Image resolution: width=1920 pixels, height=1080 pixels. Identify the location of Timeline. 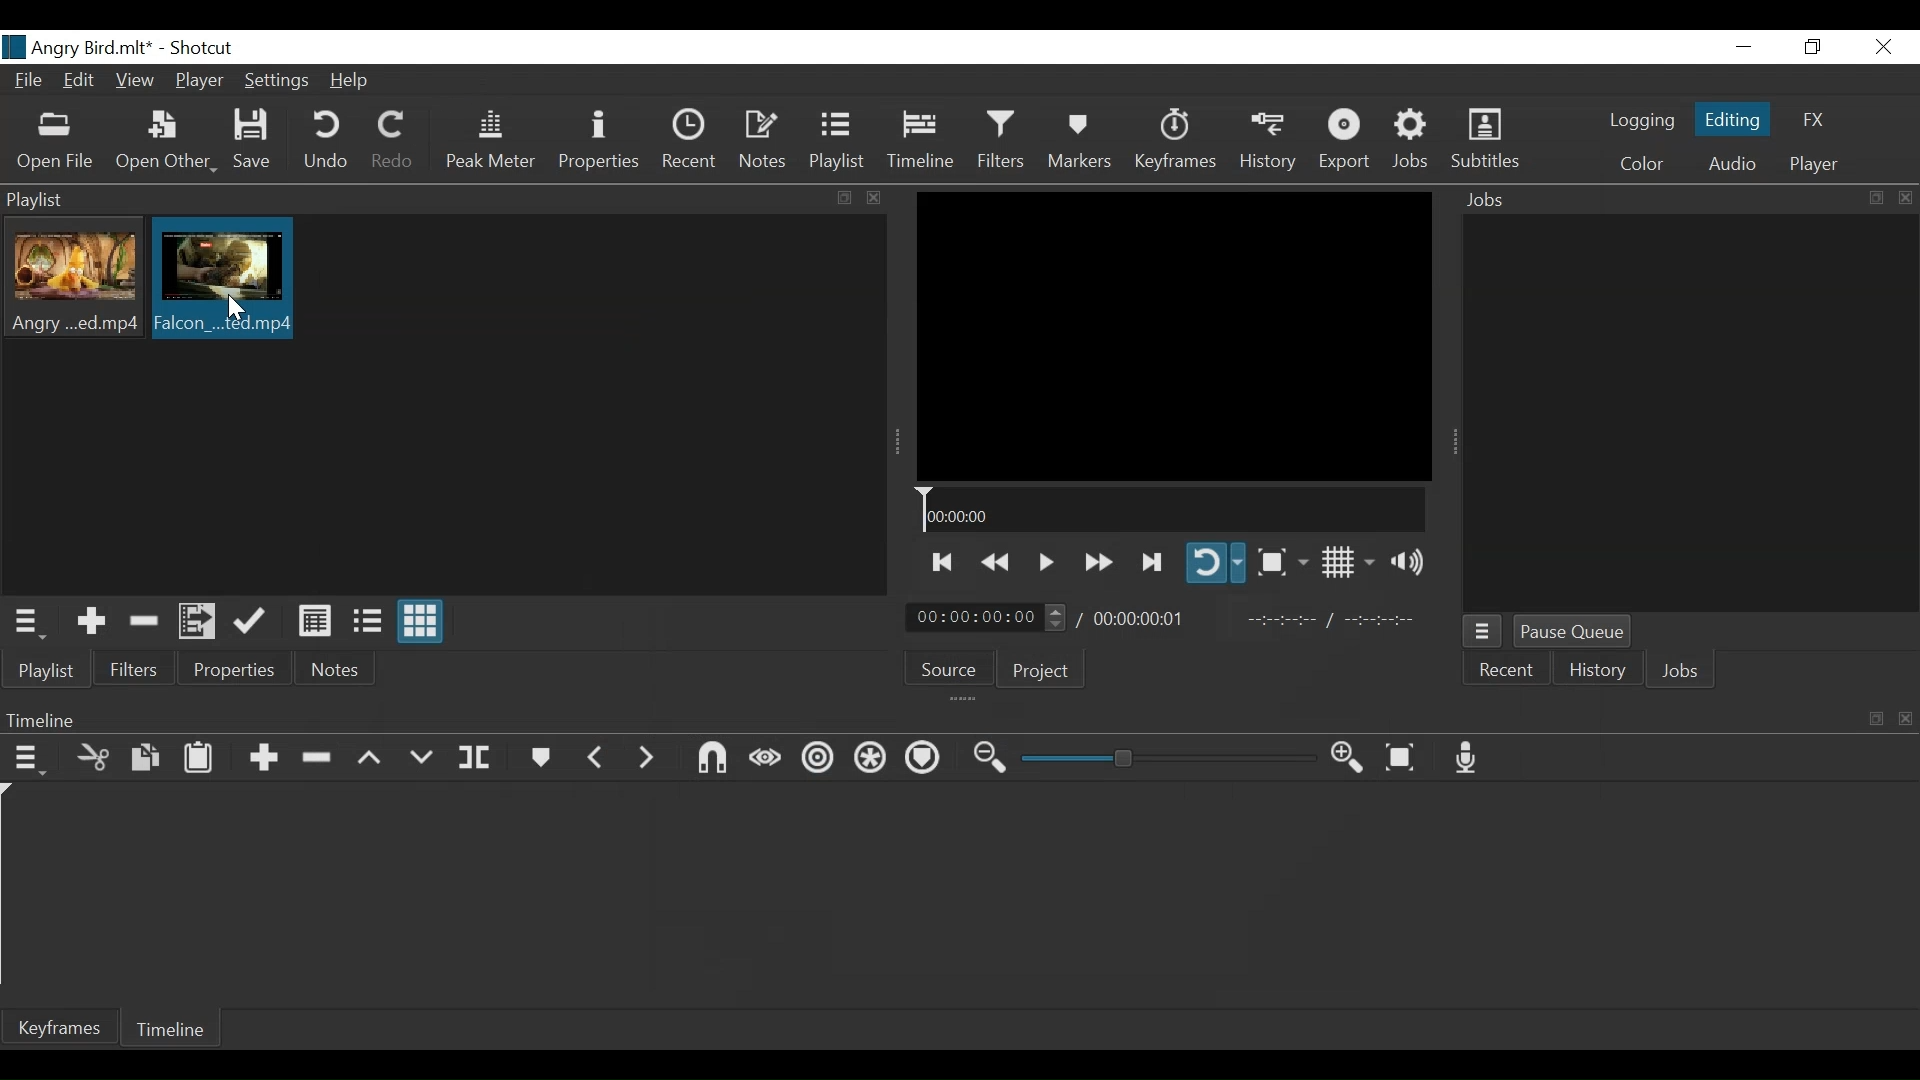
(163, 1031).